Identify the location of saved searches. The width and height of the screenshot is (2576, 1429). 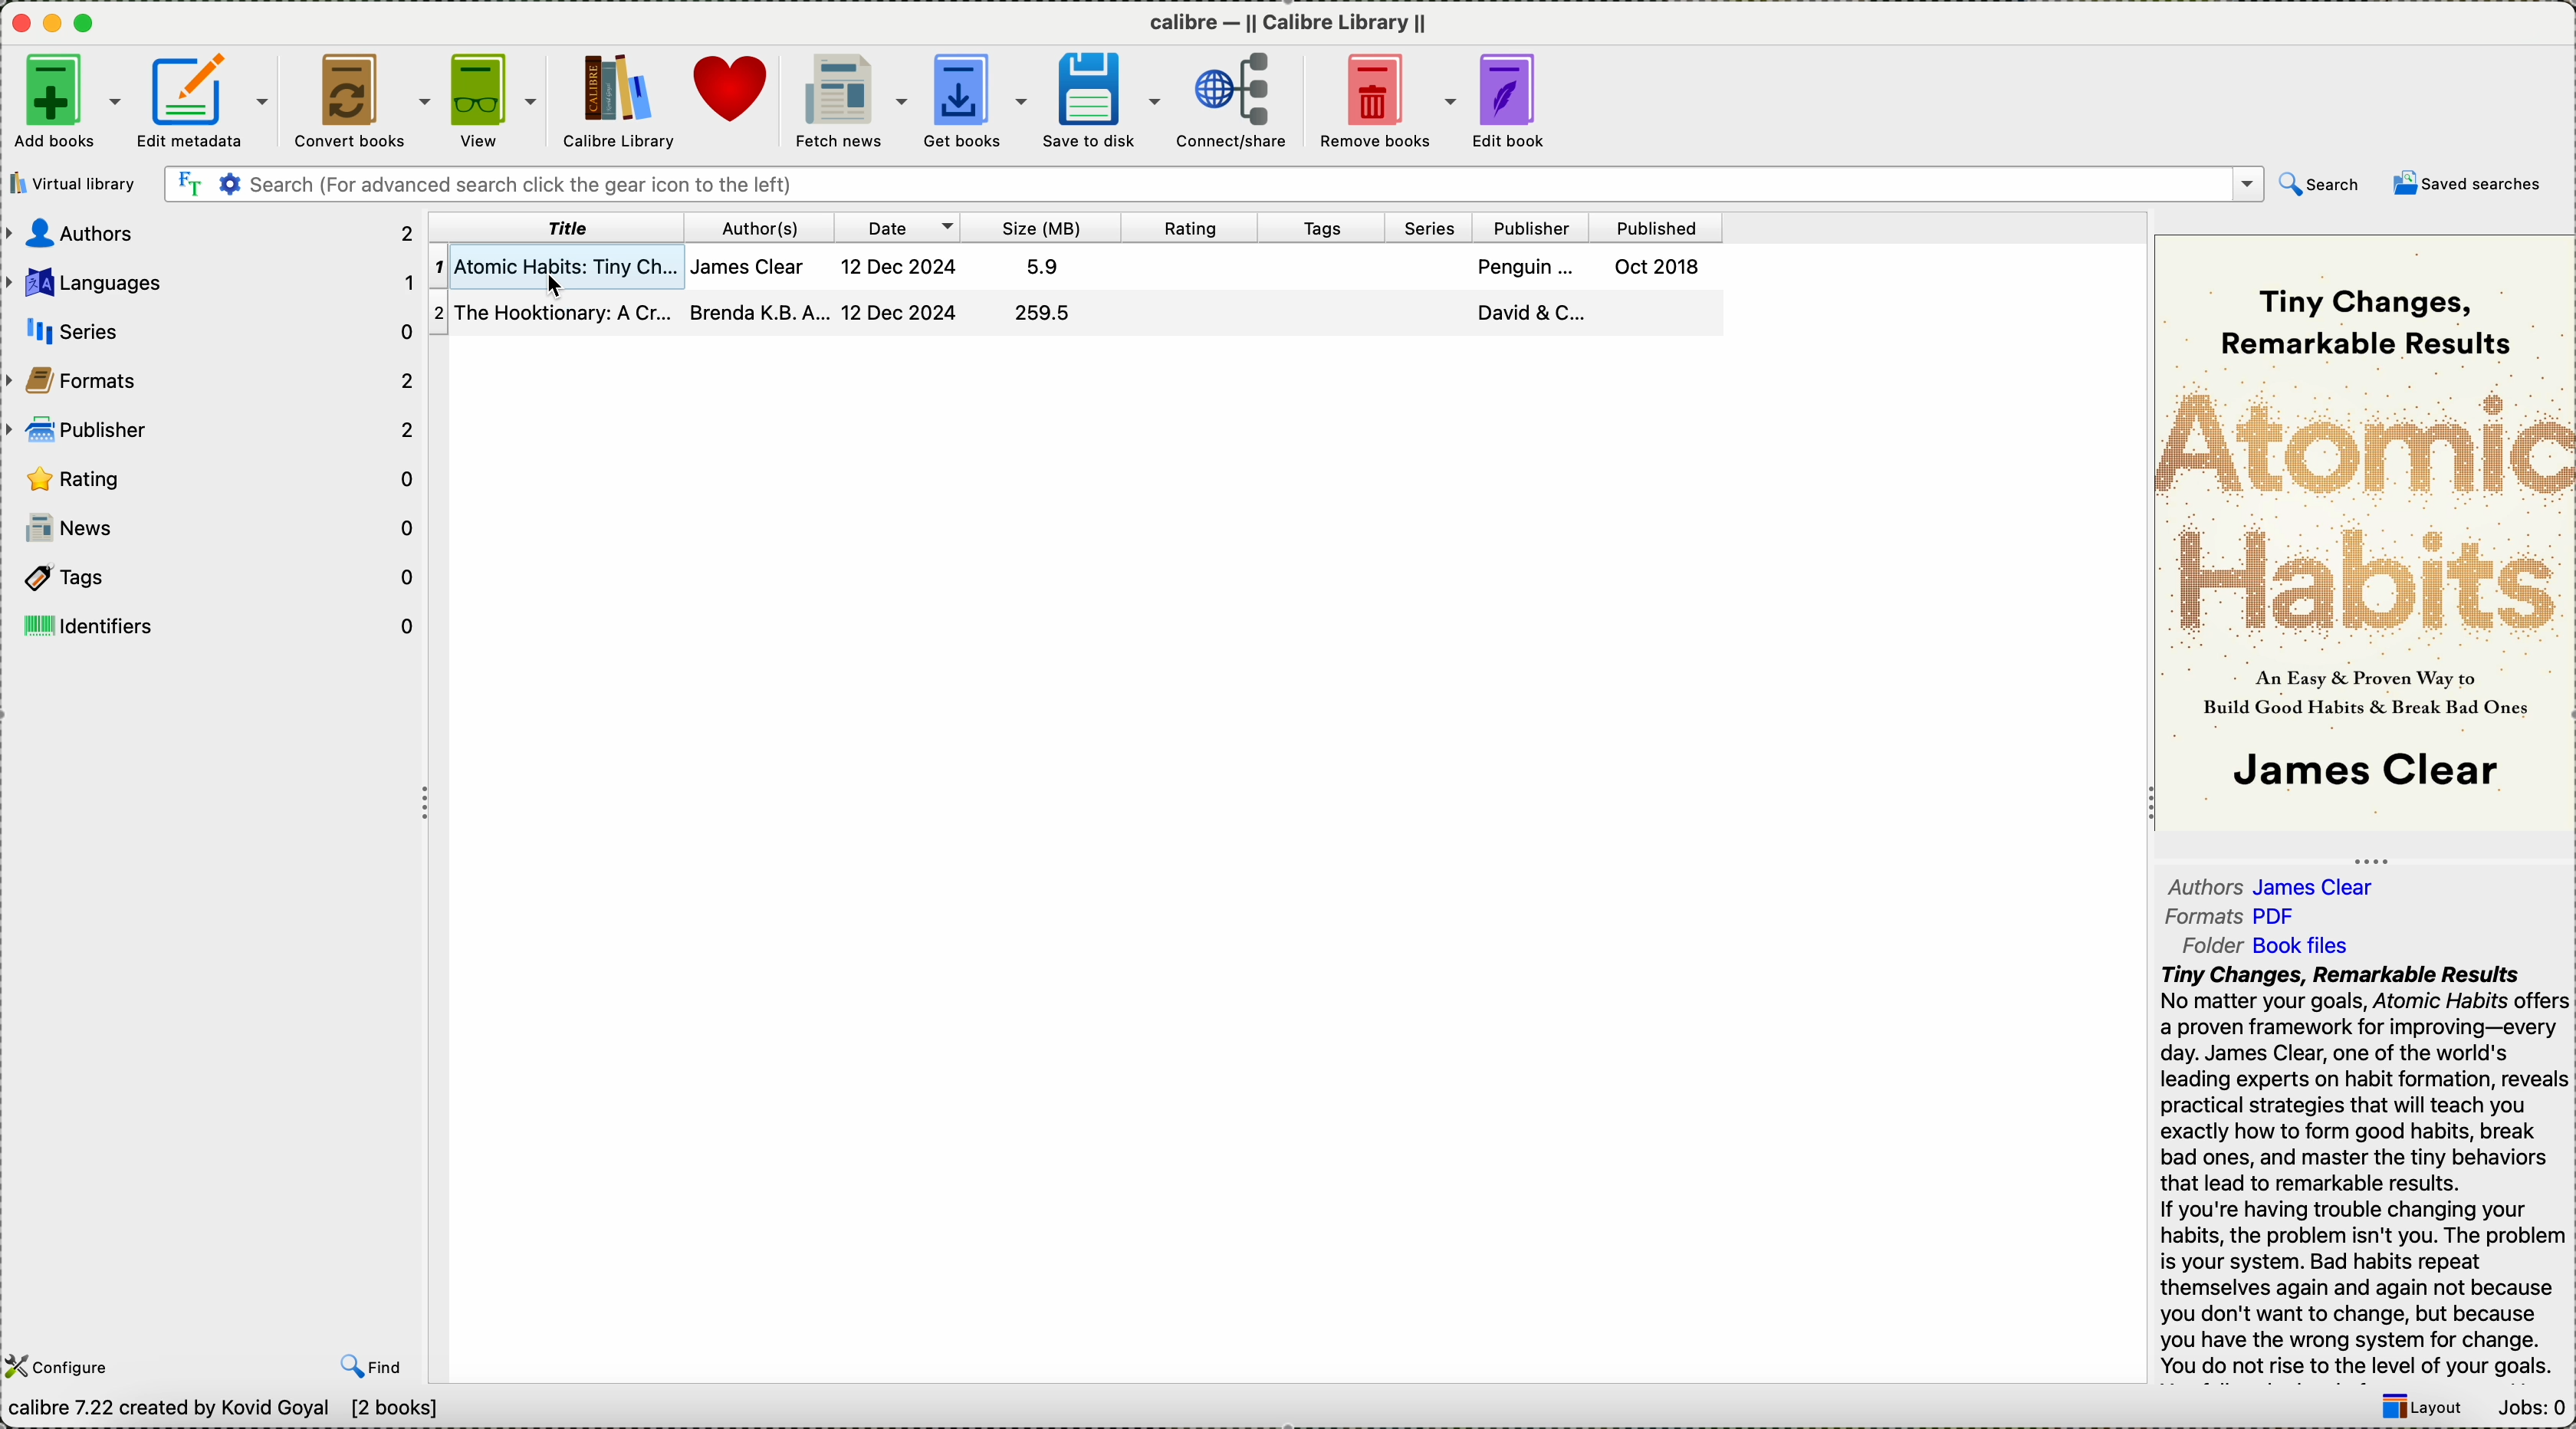
(2468, 188).